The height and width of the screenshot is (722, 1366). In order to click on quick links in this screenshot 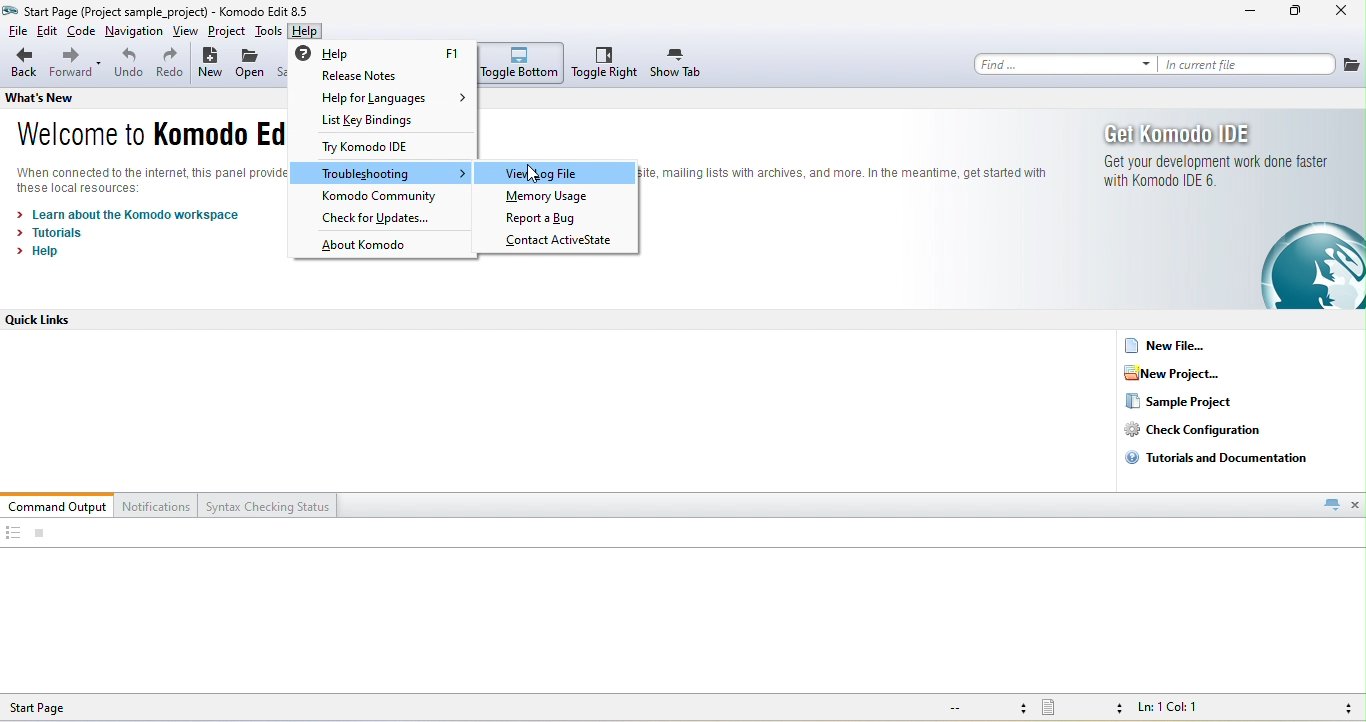, I will do `click(49, 320)`.